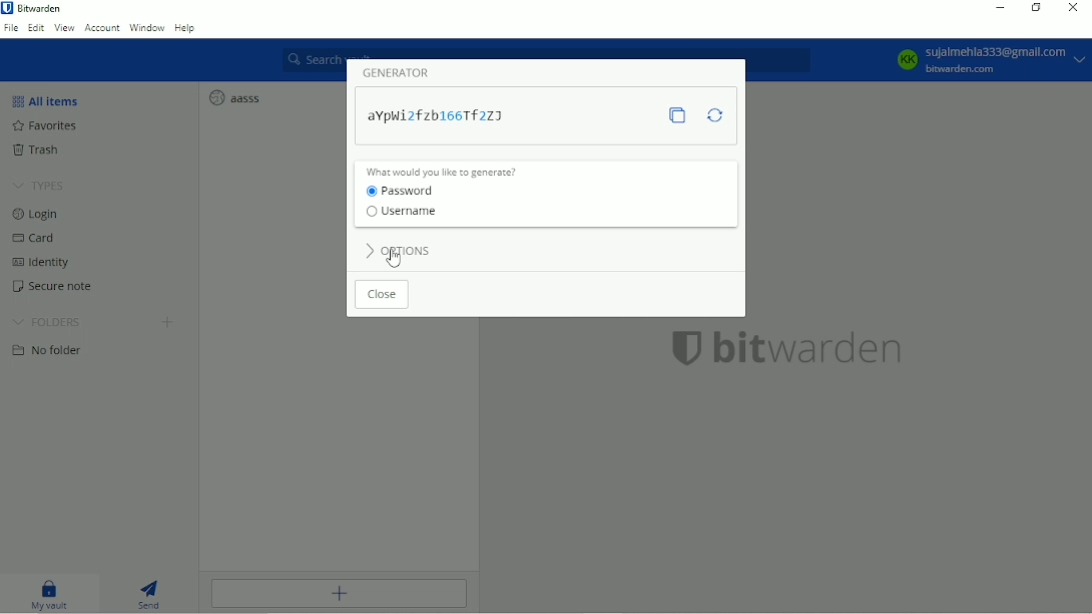  Describe the element at coordinates (394, 257) in the screenshot. I see `Cursor` at that location.